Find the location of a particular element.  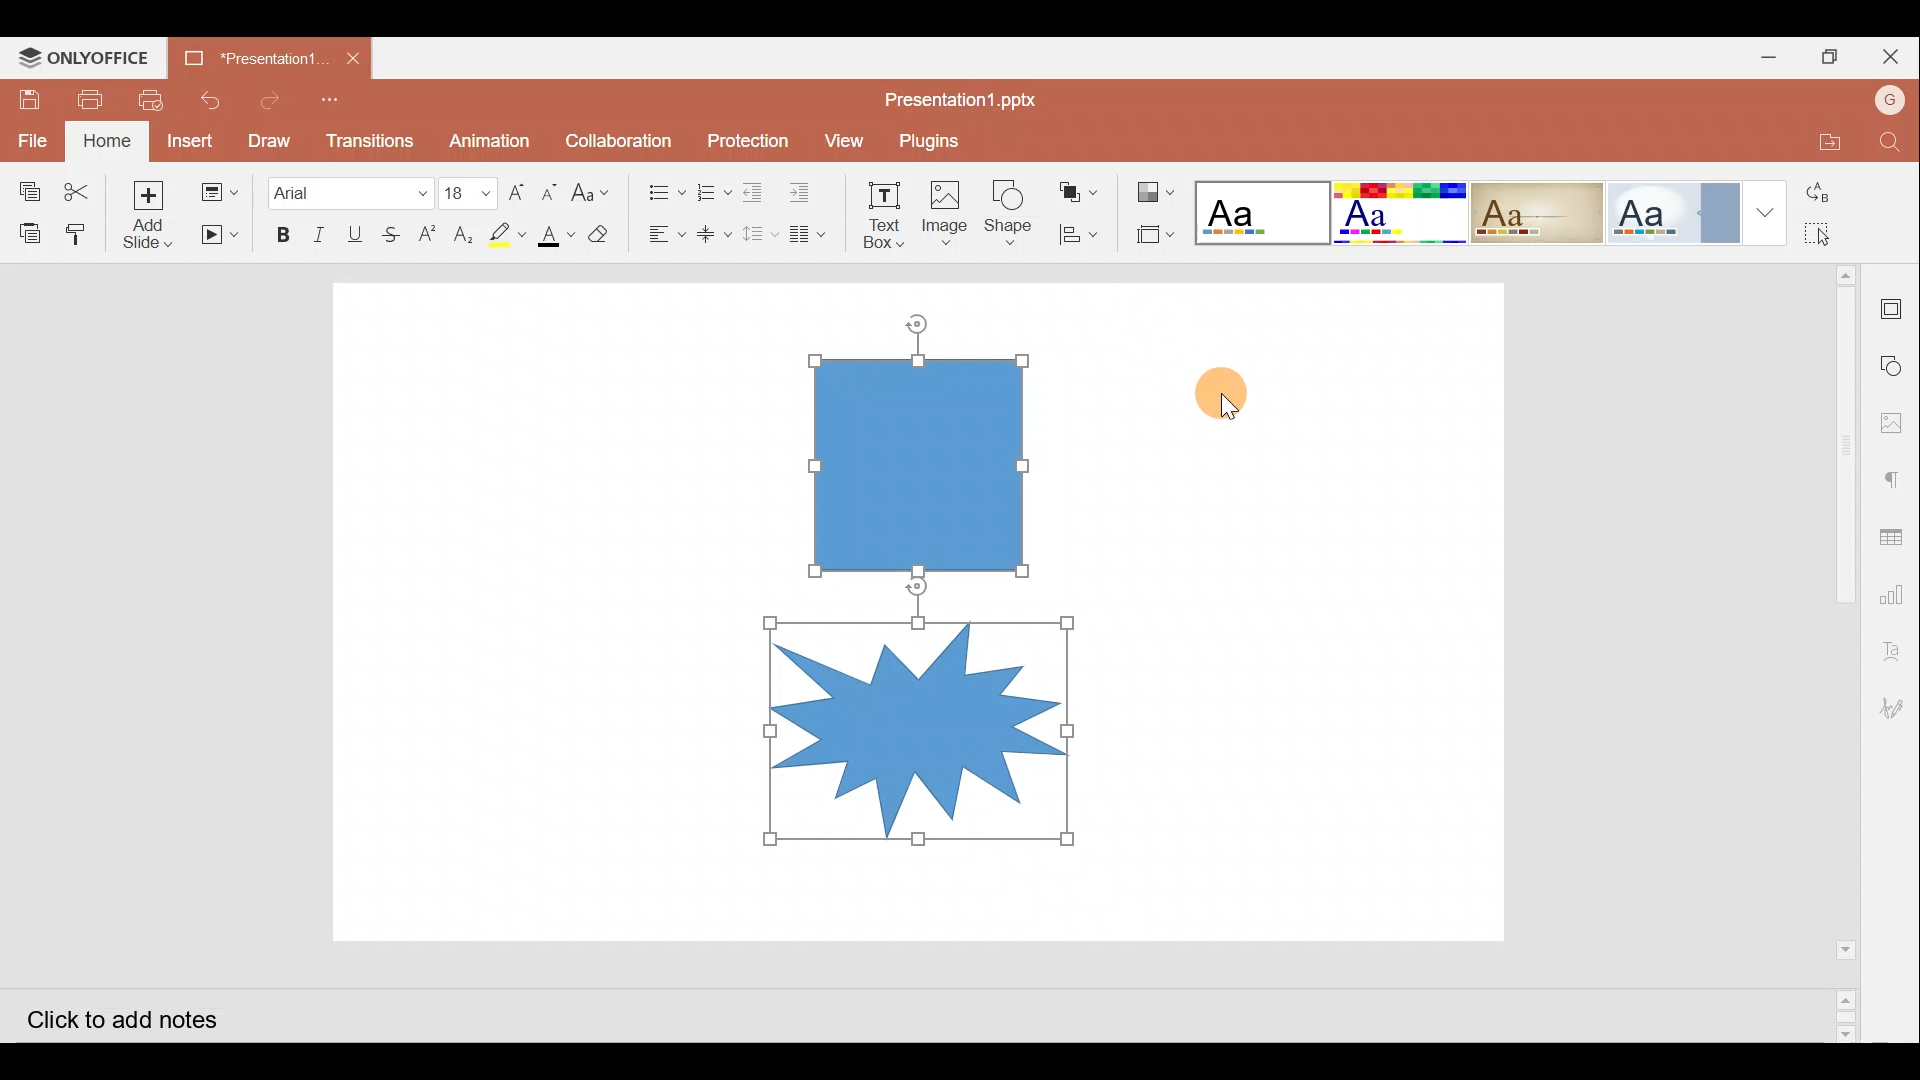

Align shape is located at coordinates (1079, 233).